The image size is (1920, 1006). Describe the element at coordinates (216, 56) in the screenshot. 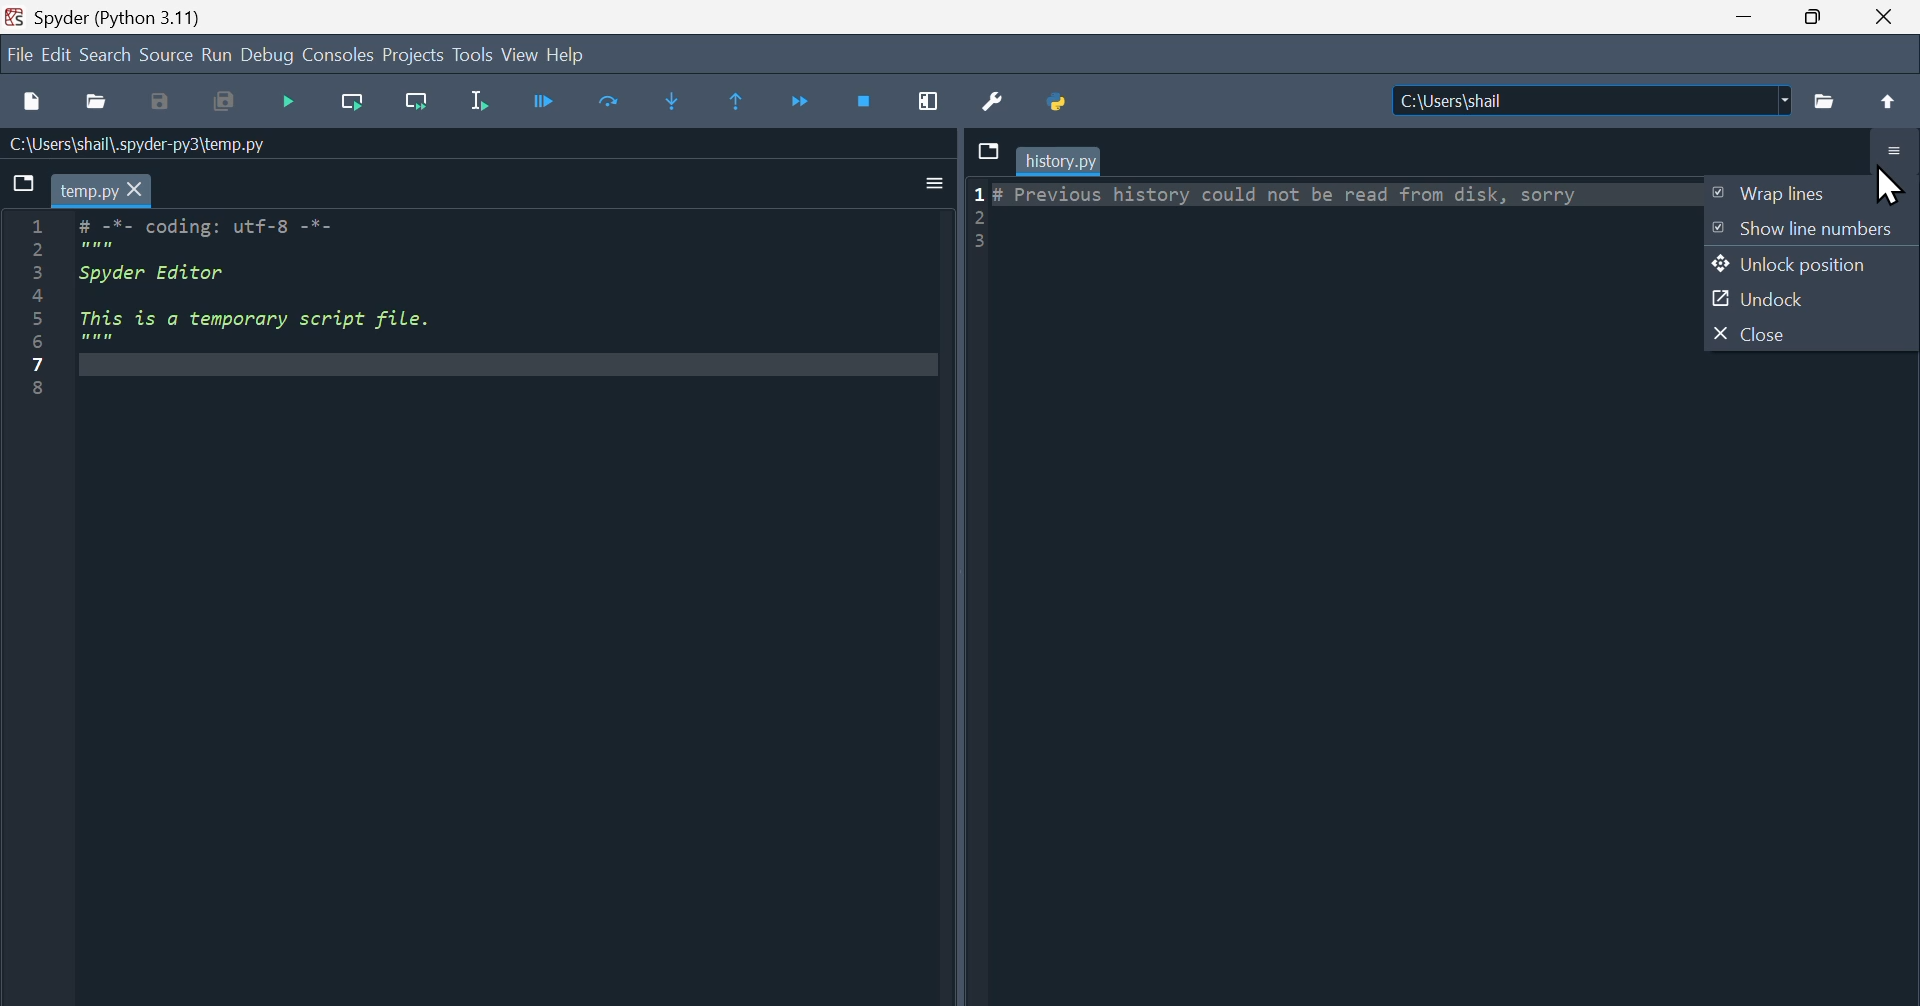

I see `Run` at that location.